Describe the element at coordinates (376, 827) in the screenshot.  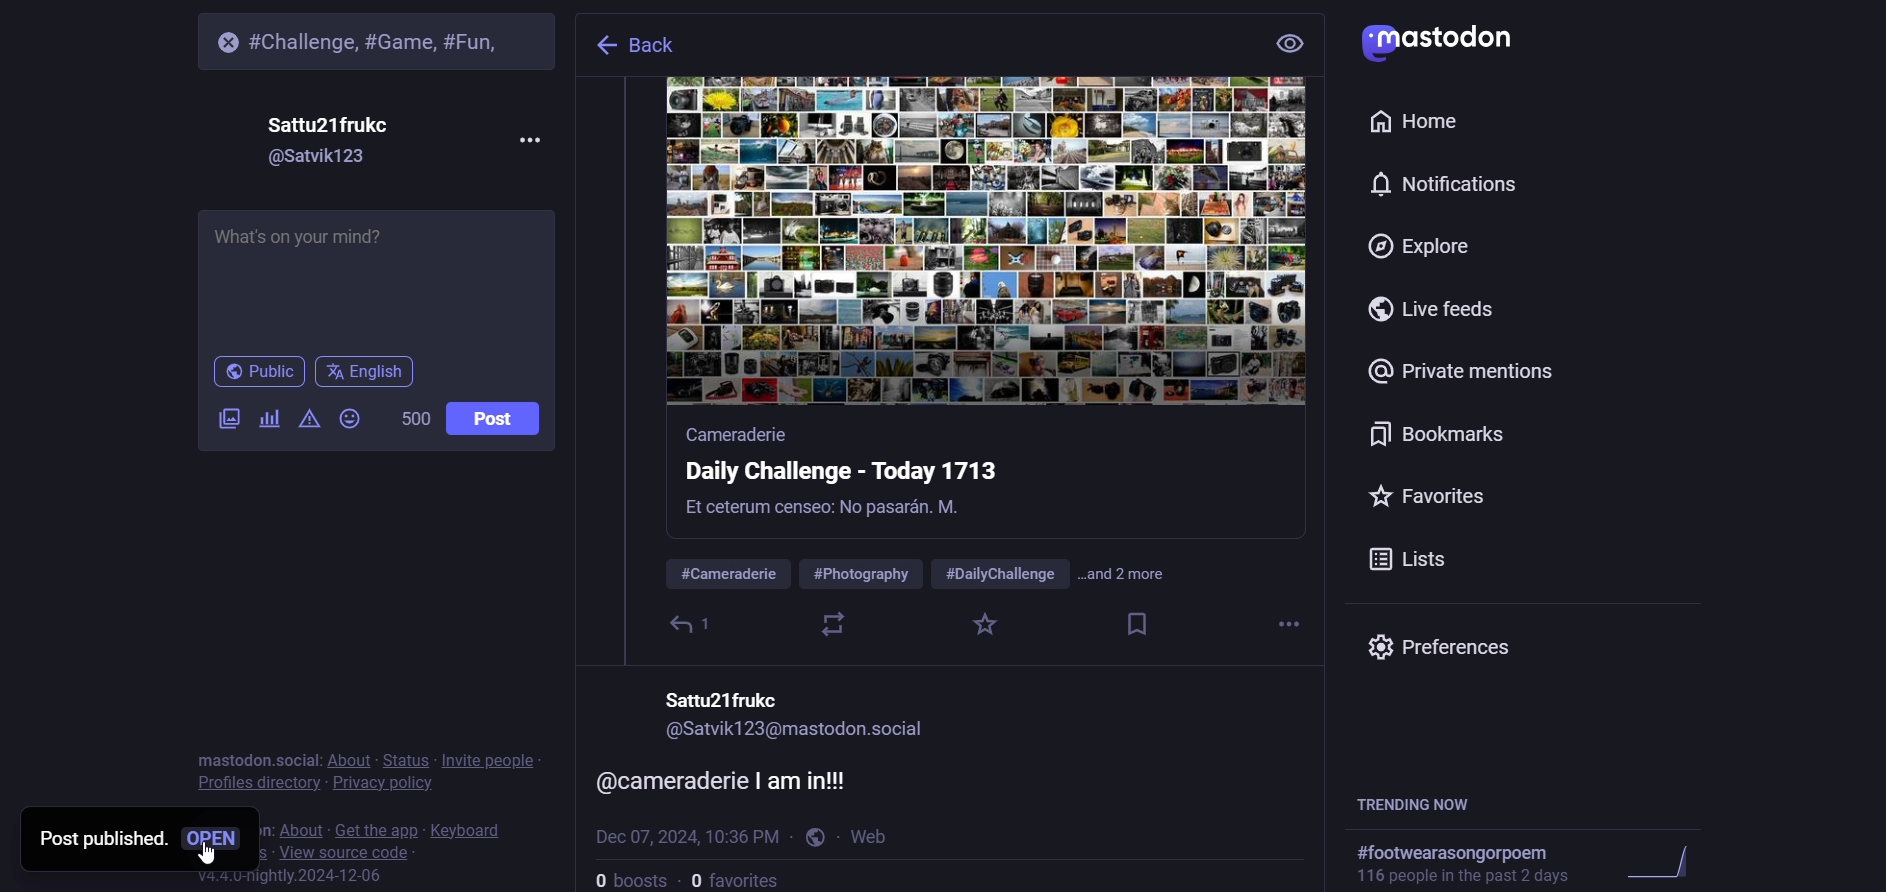
I see `get the app` at that location.